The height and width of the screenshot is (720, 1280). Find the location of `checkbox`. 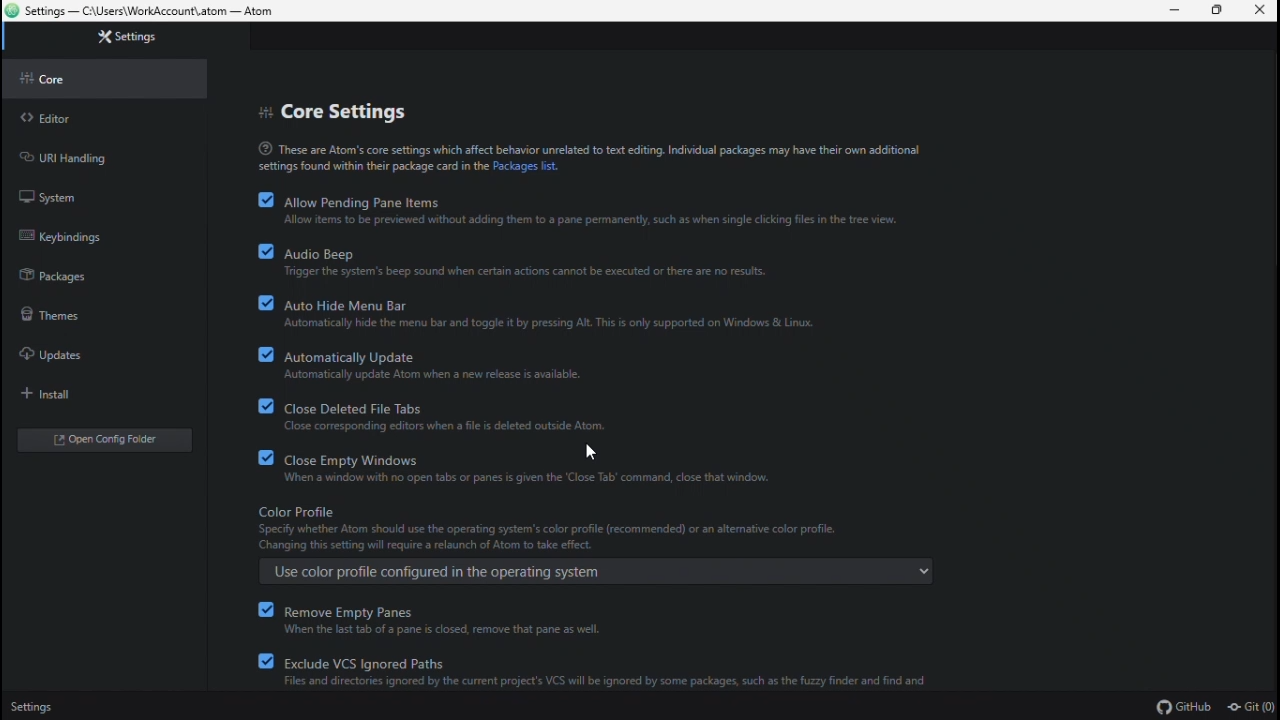

checkbox is located at coordinates (263, 459).